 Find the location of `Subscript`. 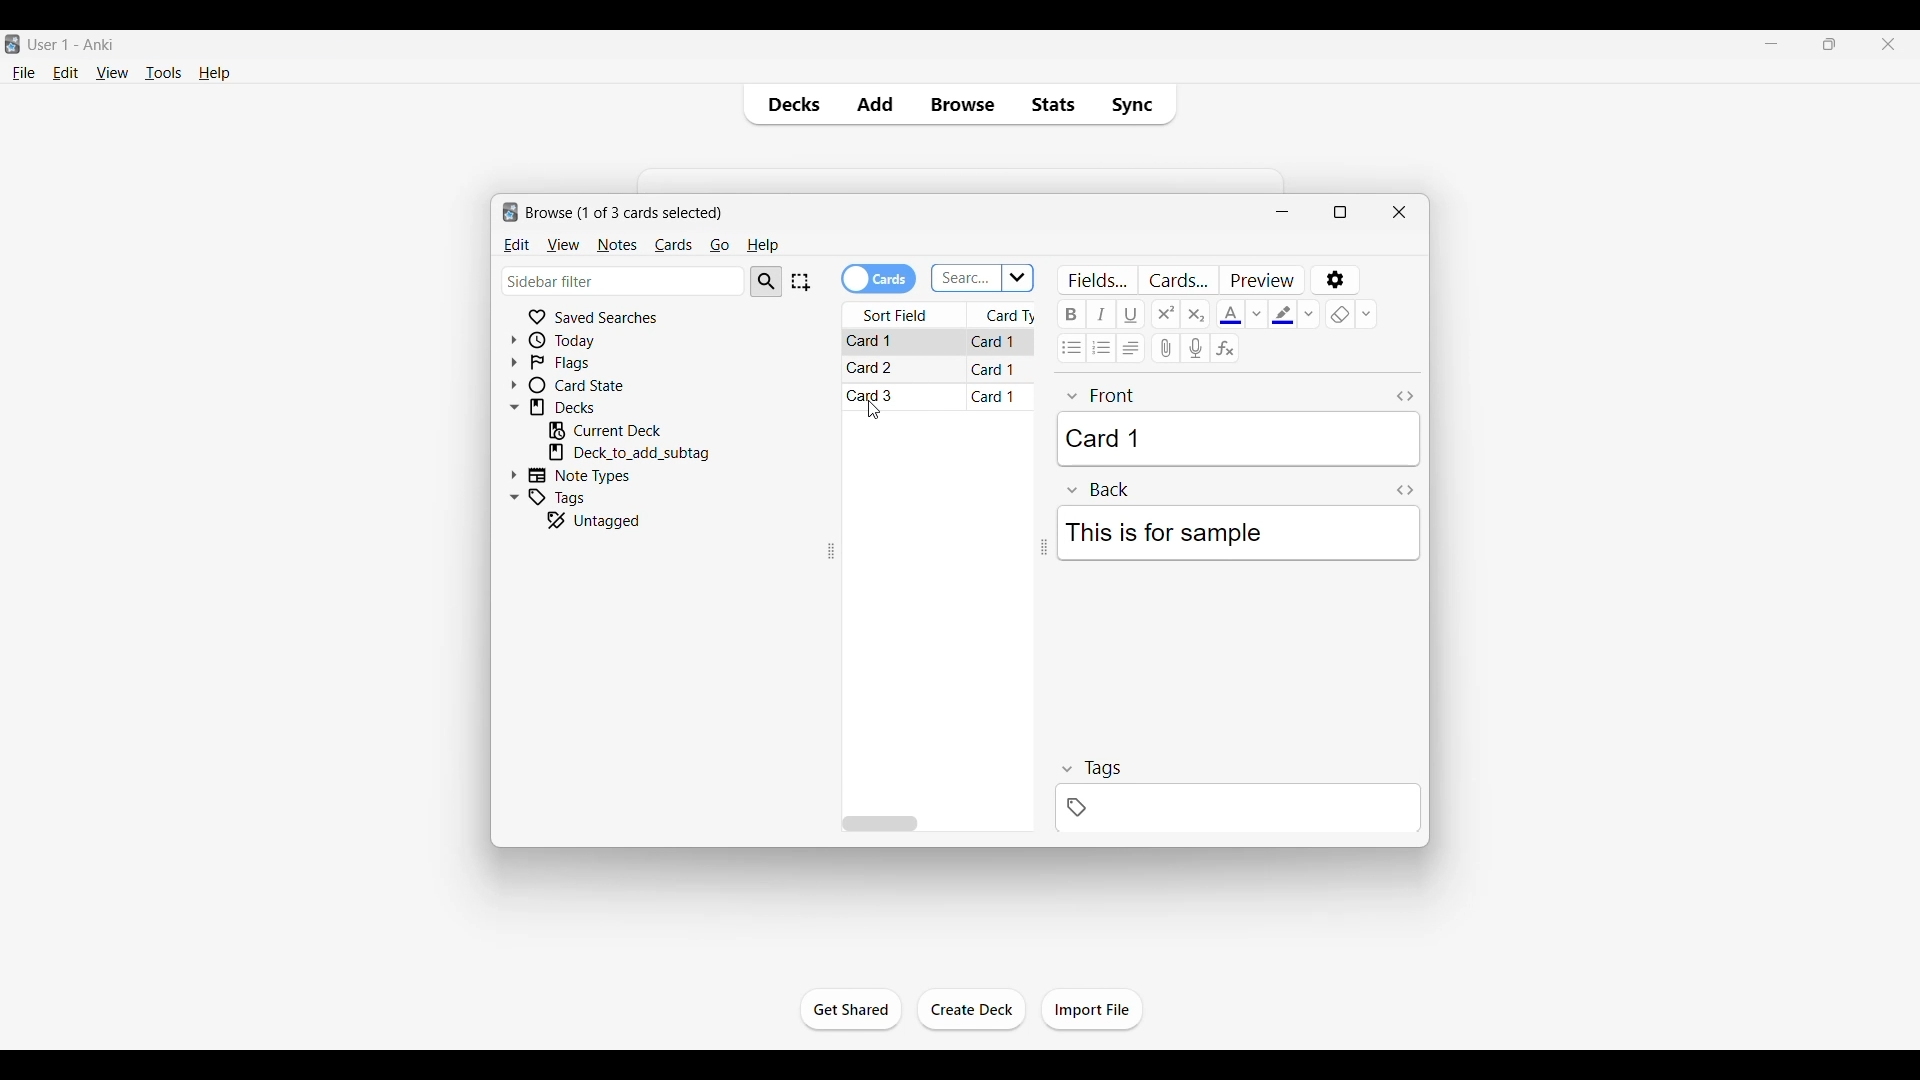

Subscript is located at coordinates (1195, 314).